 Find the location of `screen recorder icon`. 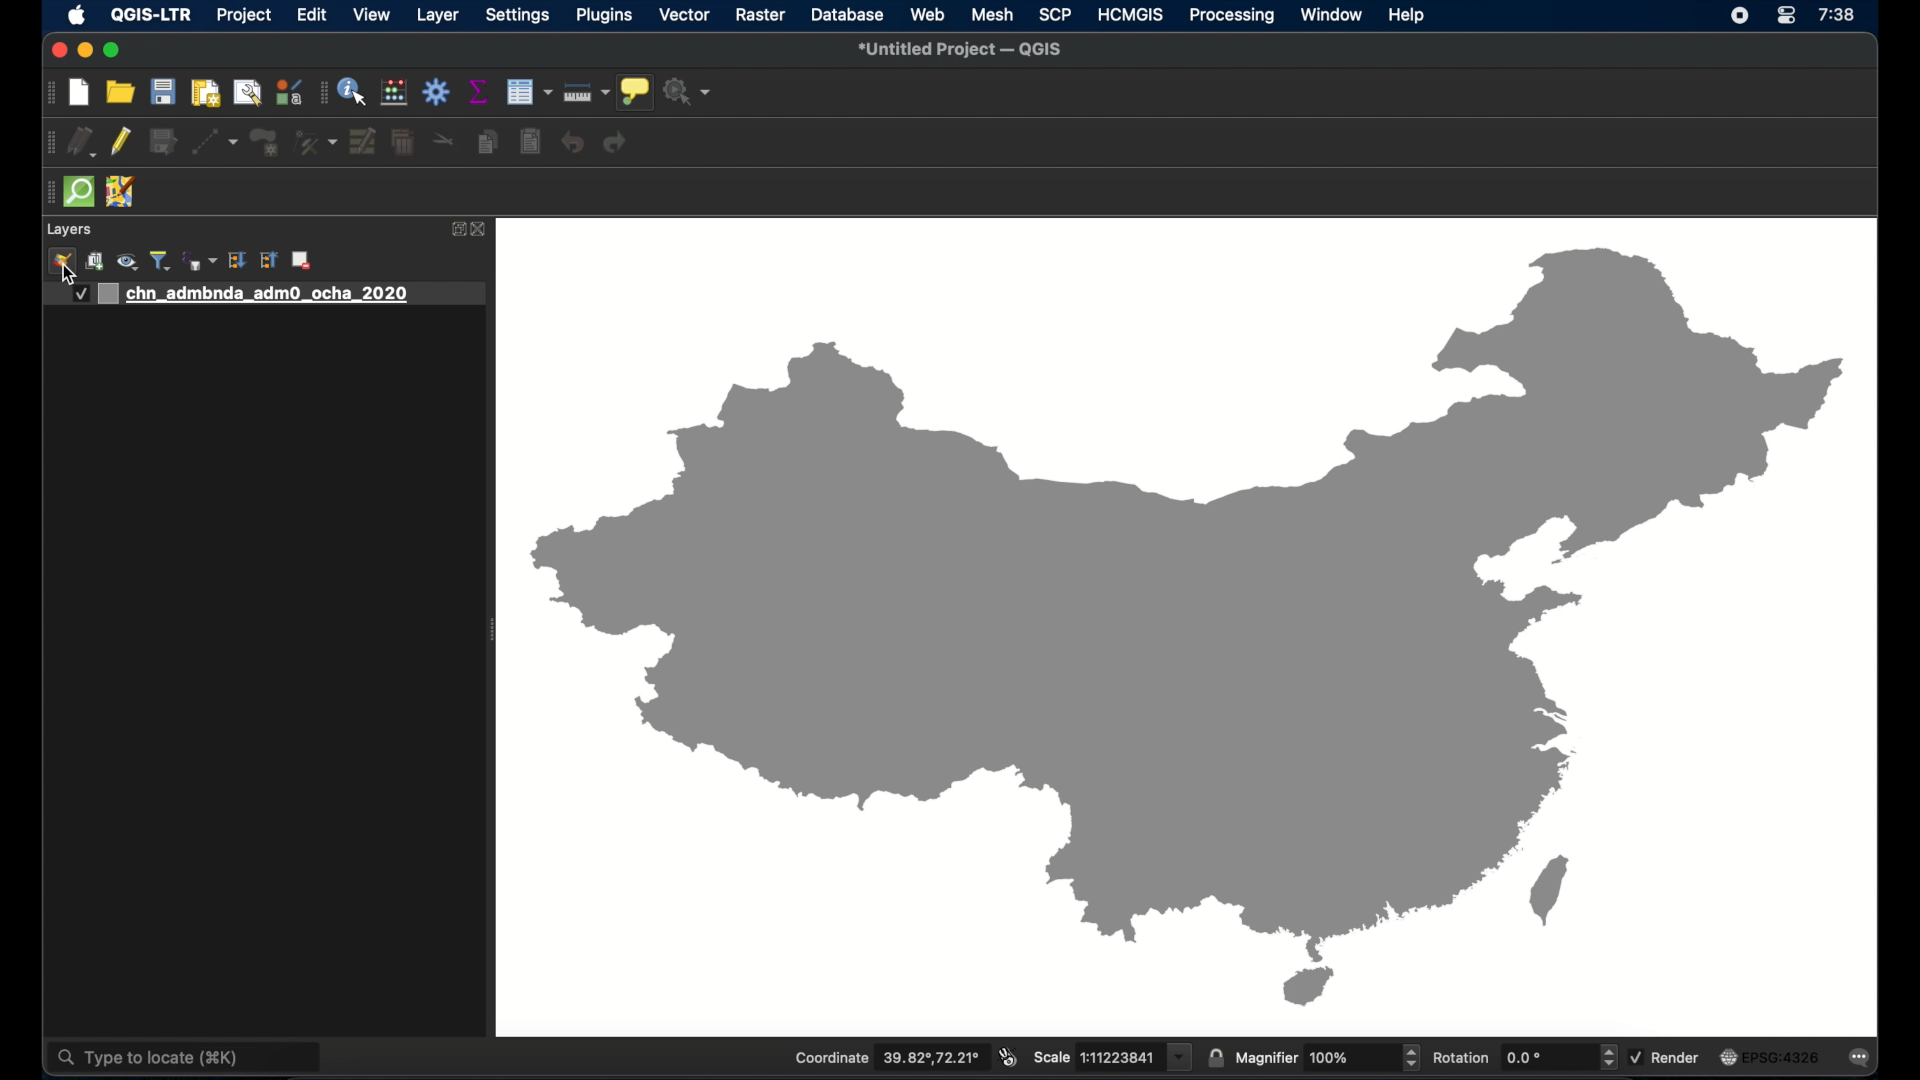

screen recorder icon is located at coordinates (1740, 16).